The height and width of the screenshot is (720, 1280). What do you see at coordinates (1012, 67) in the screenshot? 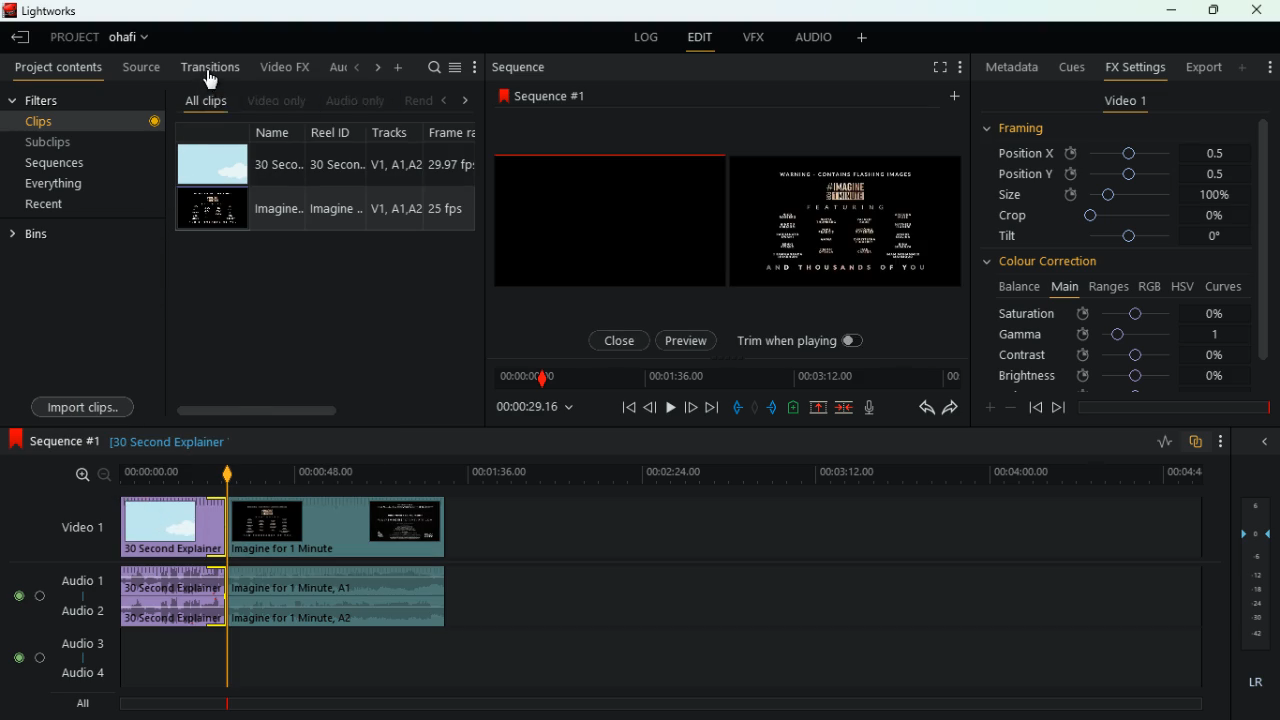
I see `metadata` at bounding box center [1012, 67].